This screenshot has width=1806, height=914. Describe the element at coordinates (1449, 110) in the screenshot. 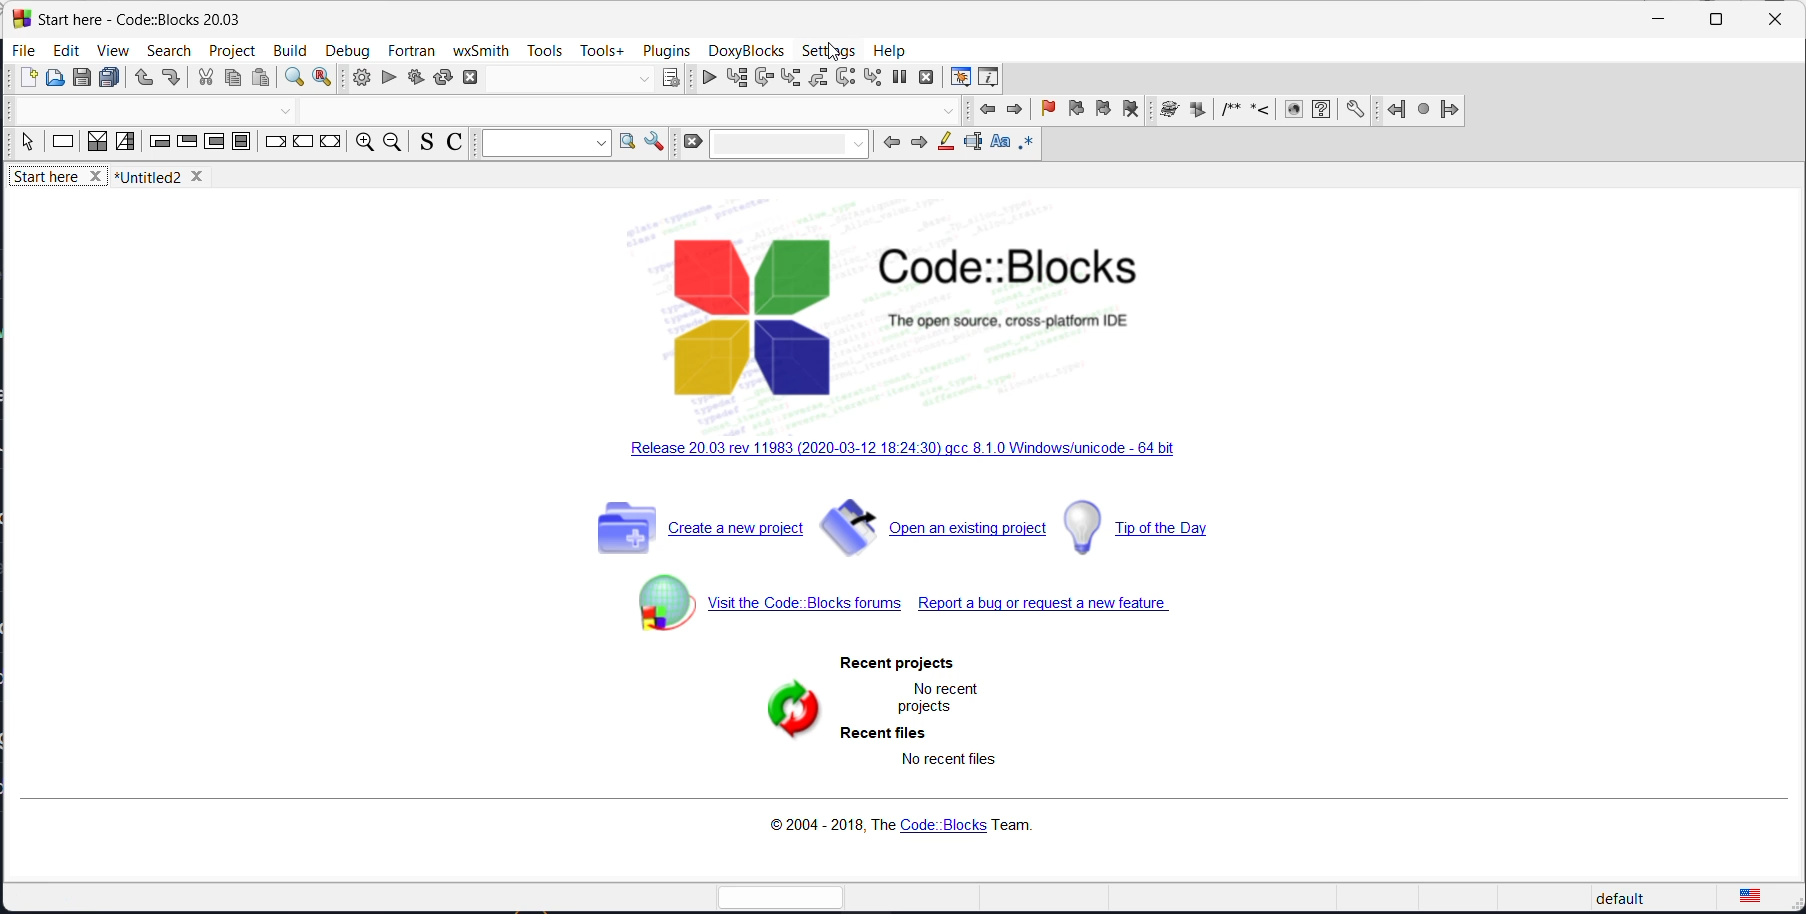

I see `jump forward` at that location.